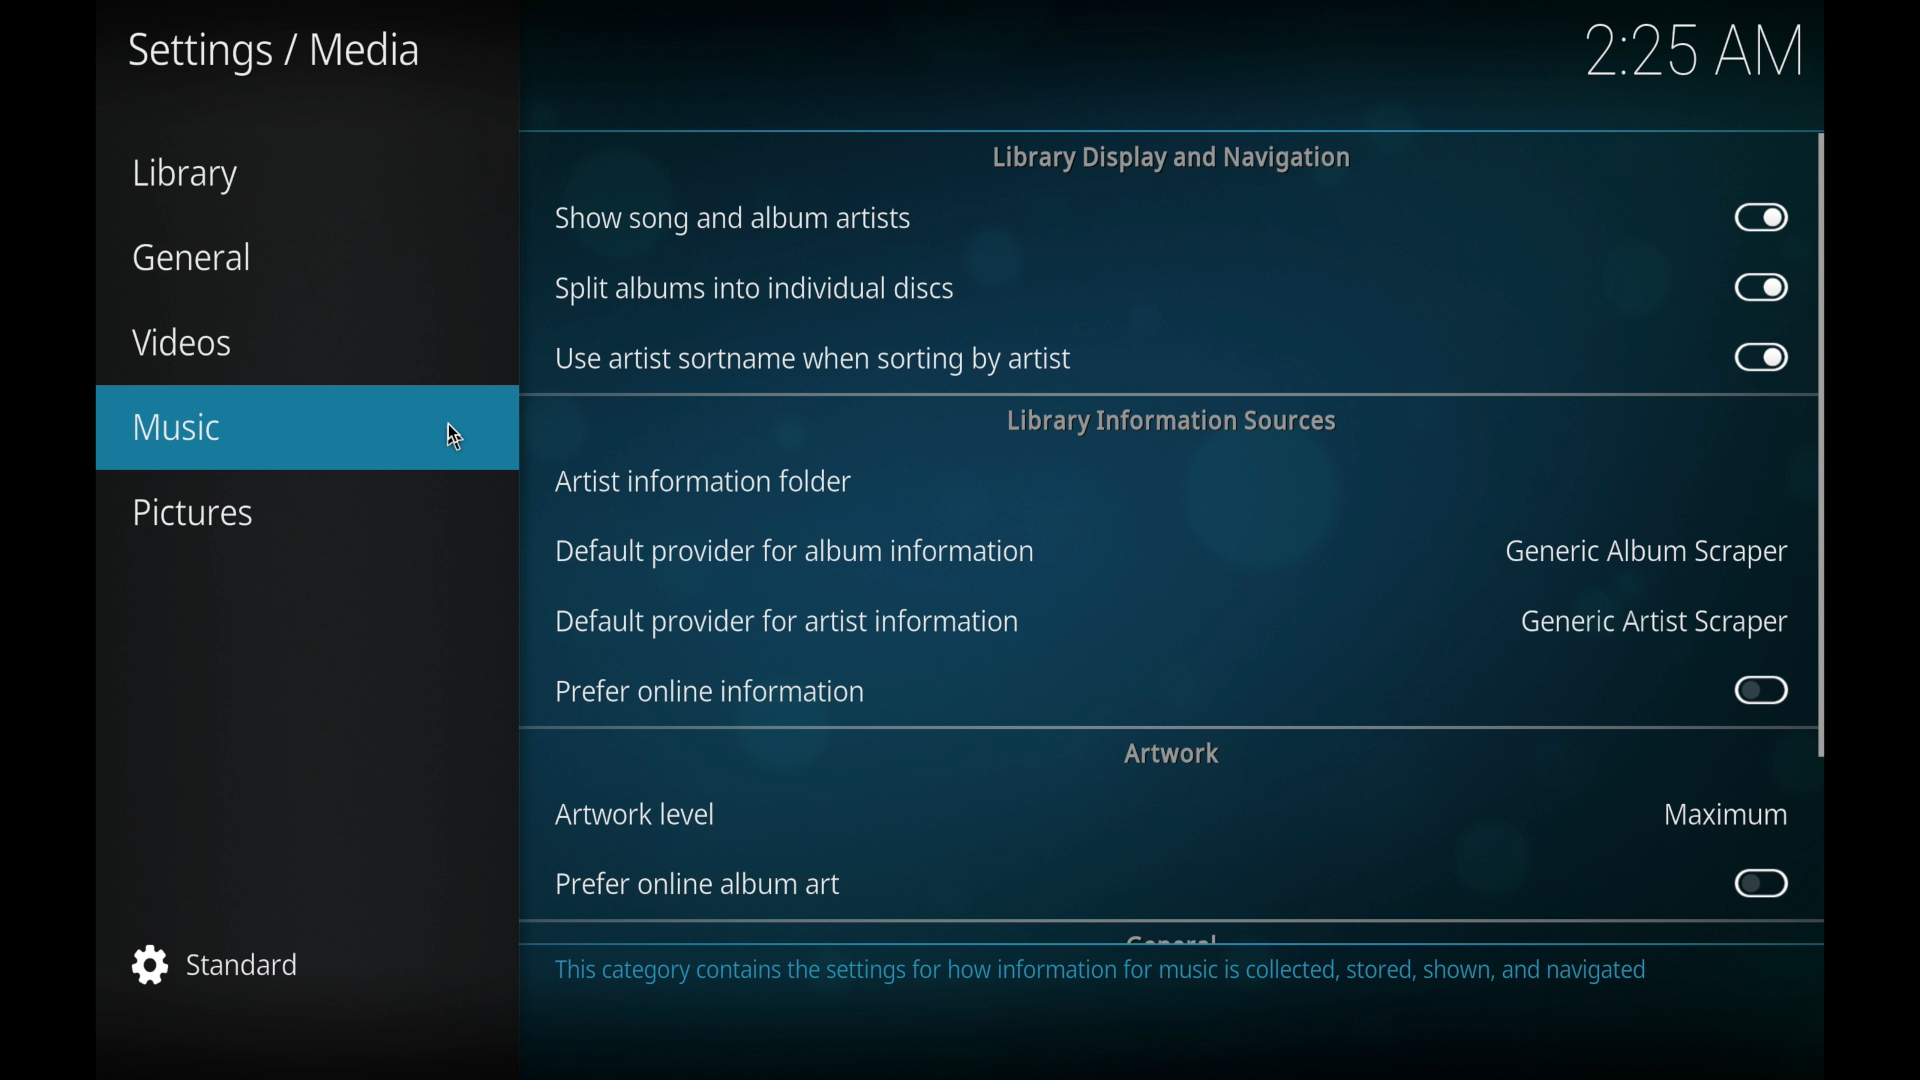 The image size is (1920, 1080). I want to click on library, so click(186, 174).